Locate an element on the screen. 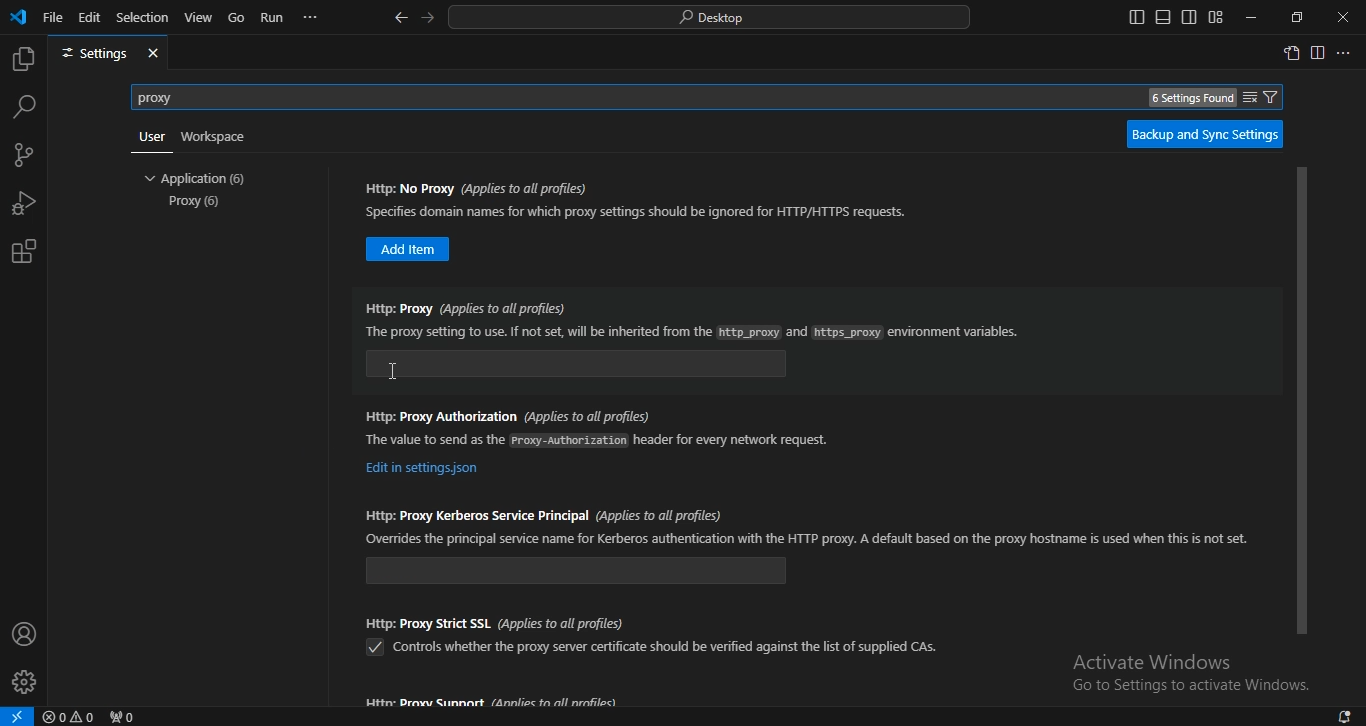  go back is located at coordinates (402, 18).